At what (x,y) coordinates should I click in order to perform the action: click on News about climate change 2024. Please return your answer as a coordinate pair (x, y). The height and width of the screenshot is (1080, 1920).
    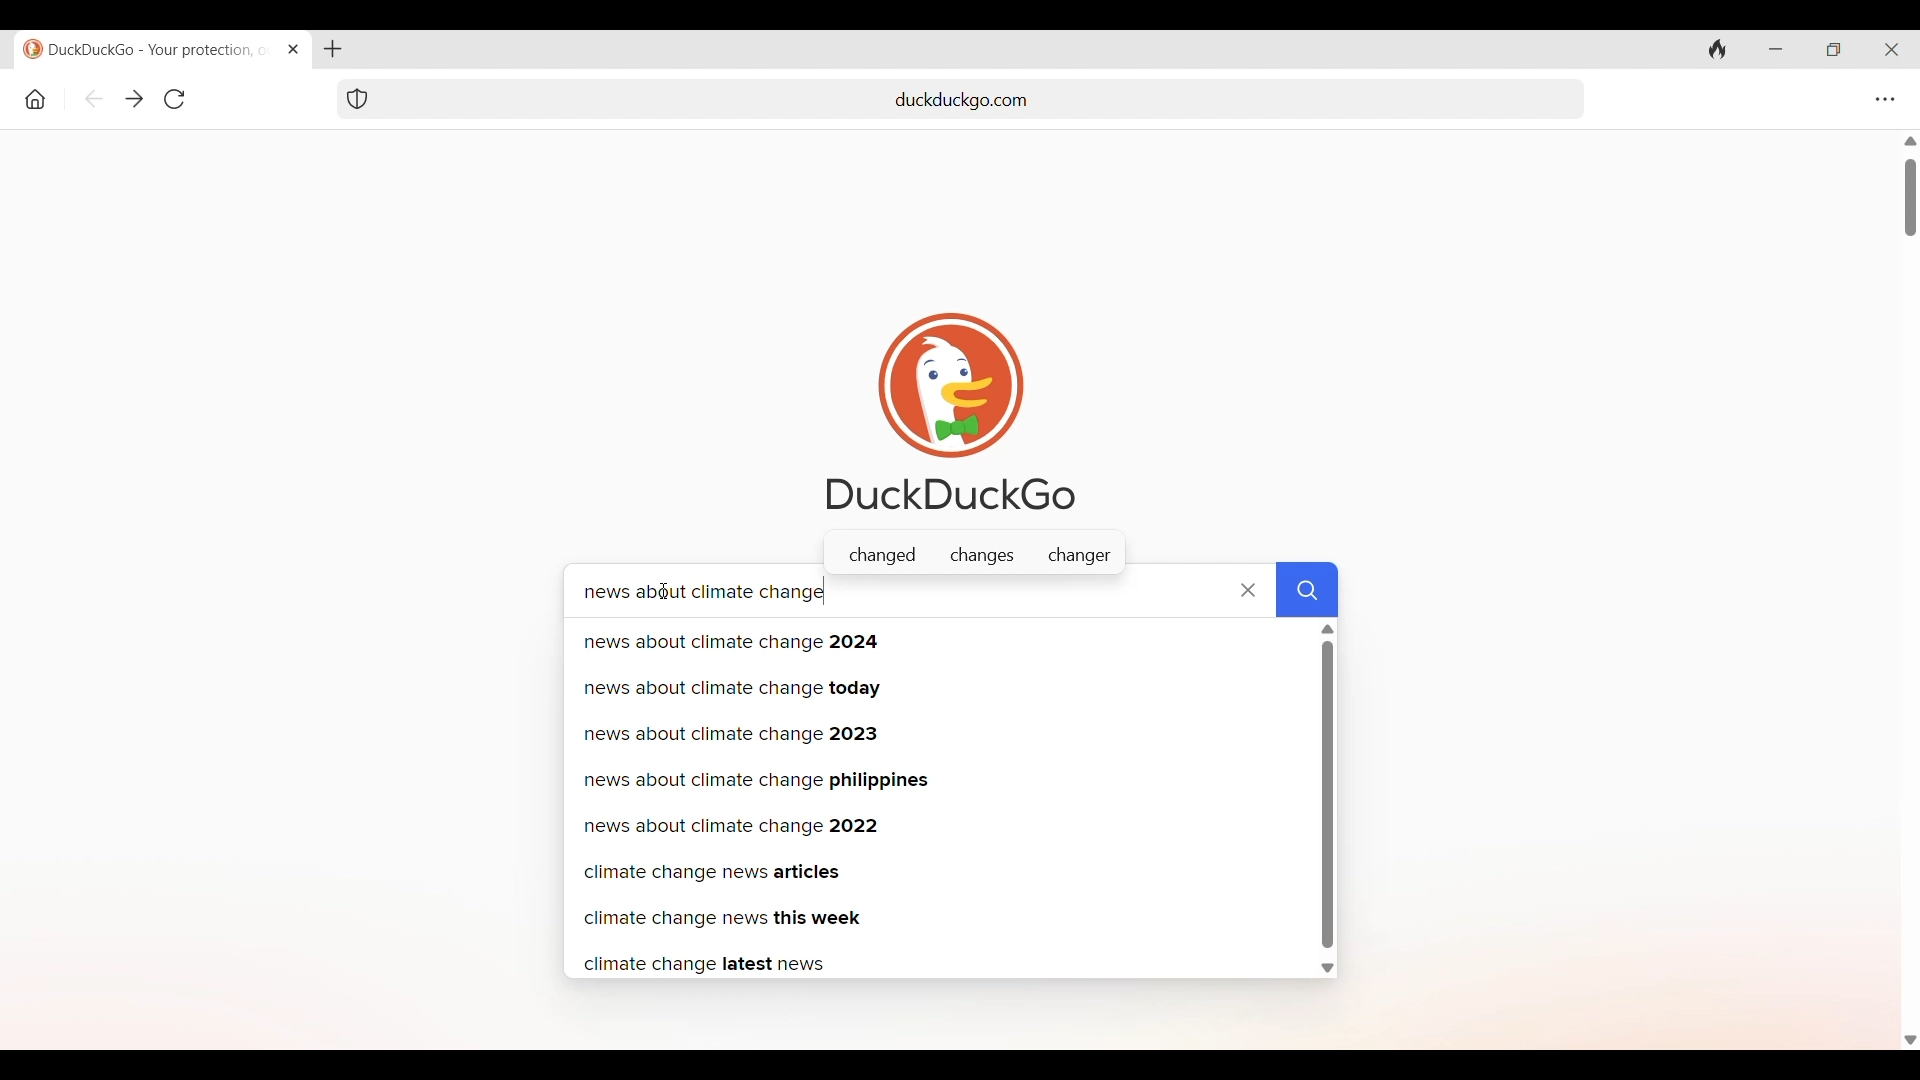
    Looking at the image, I should click on (939, 639).